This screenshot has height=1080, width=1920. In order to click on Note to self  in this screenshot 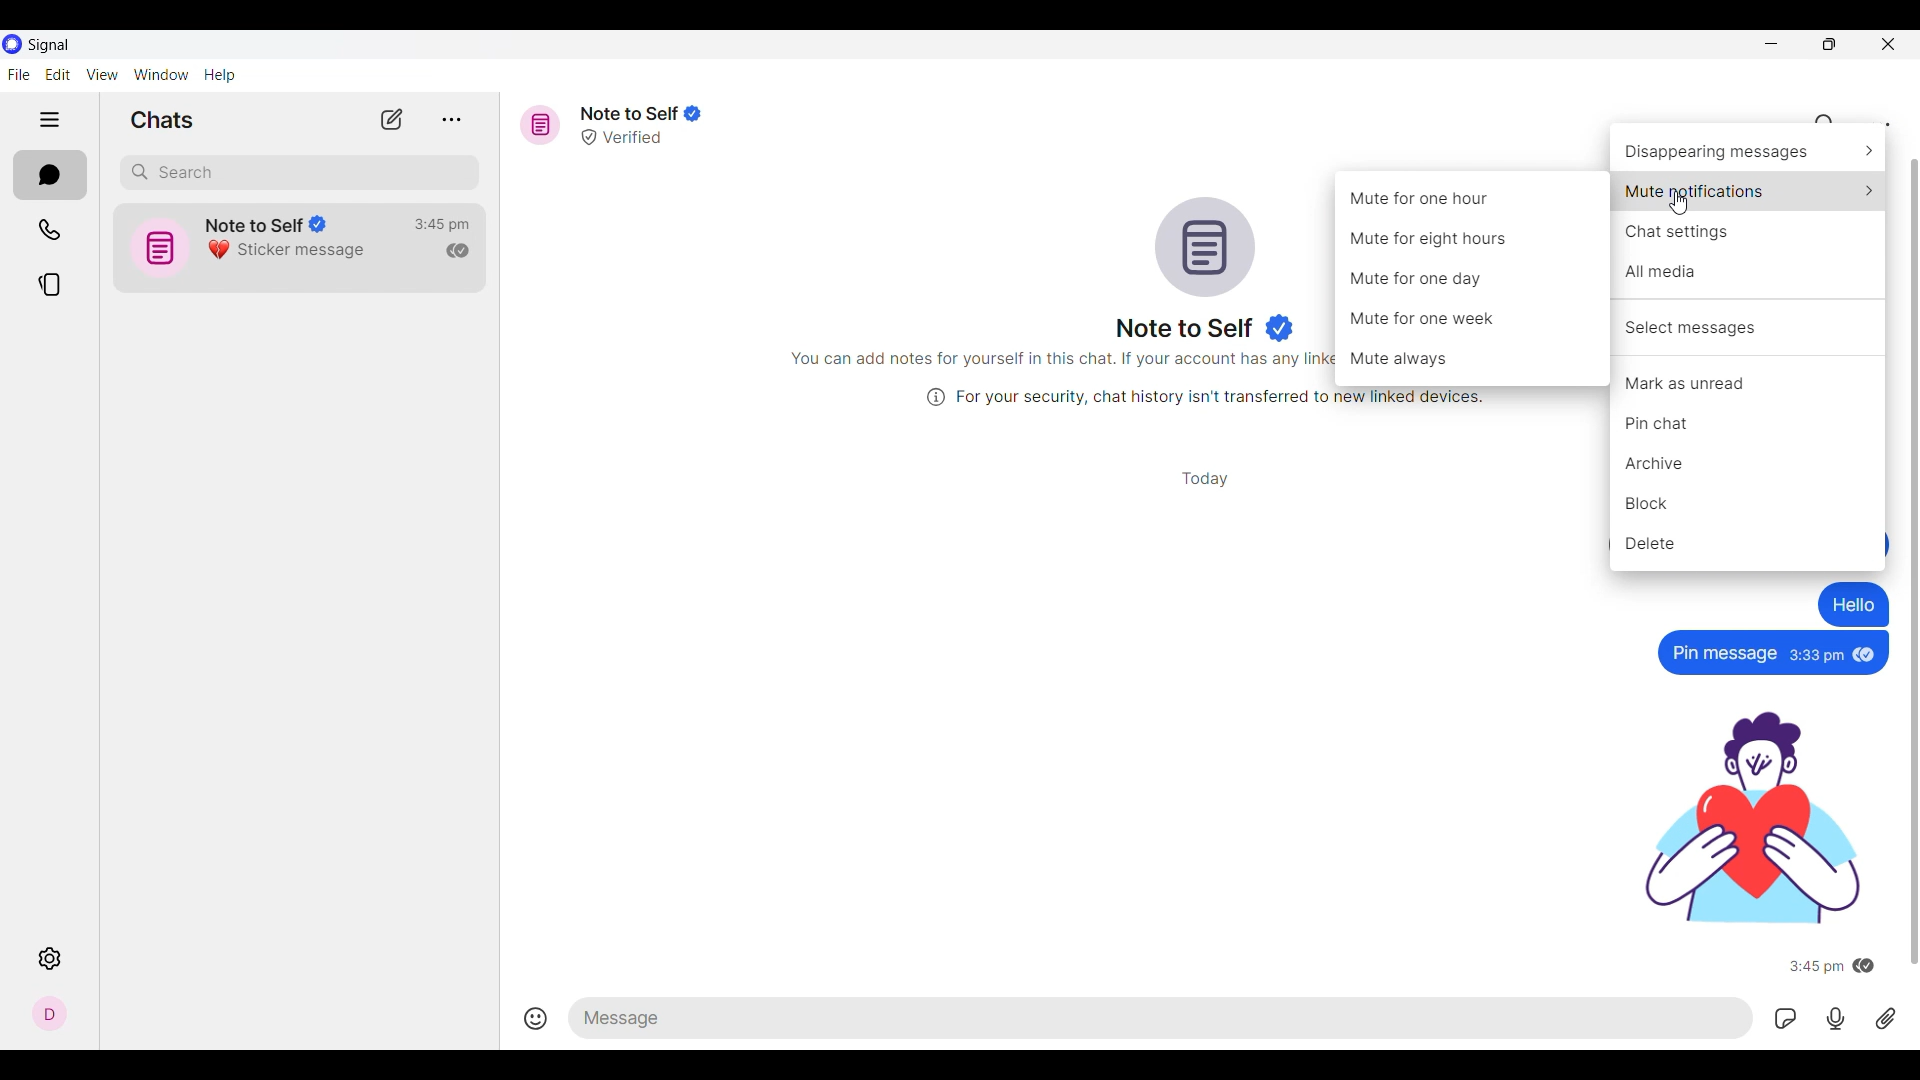, I will do `click(640, 114)`.